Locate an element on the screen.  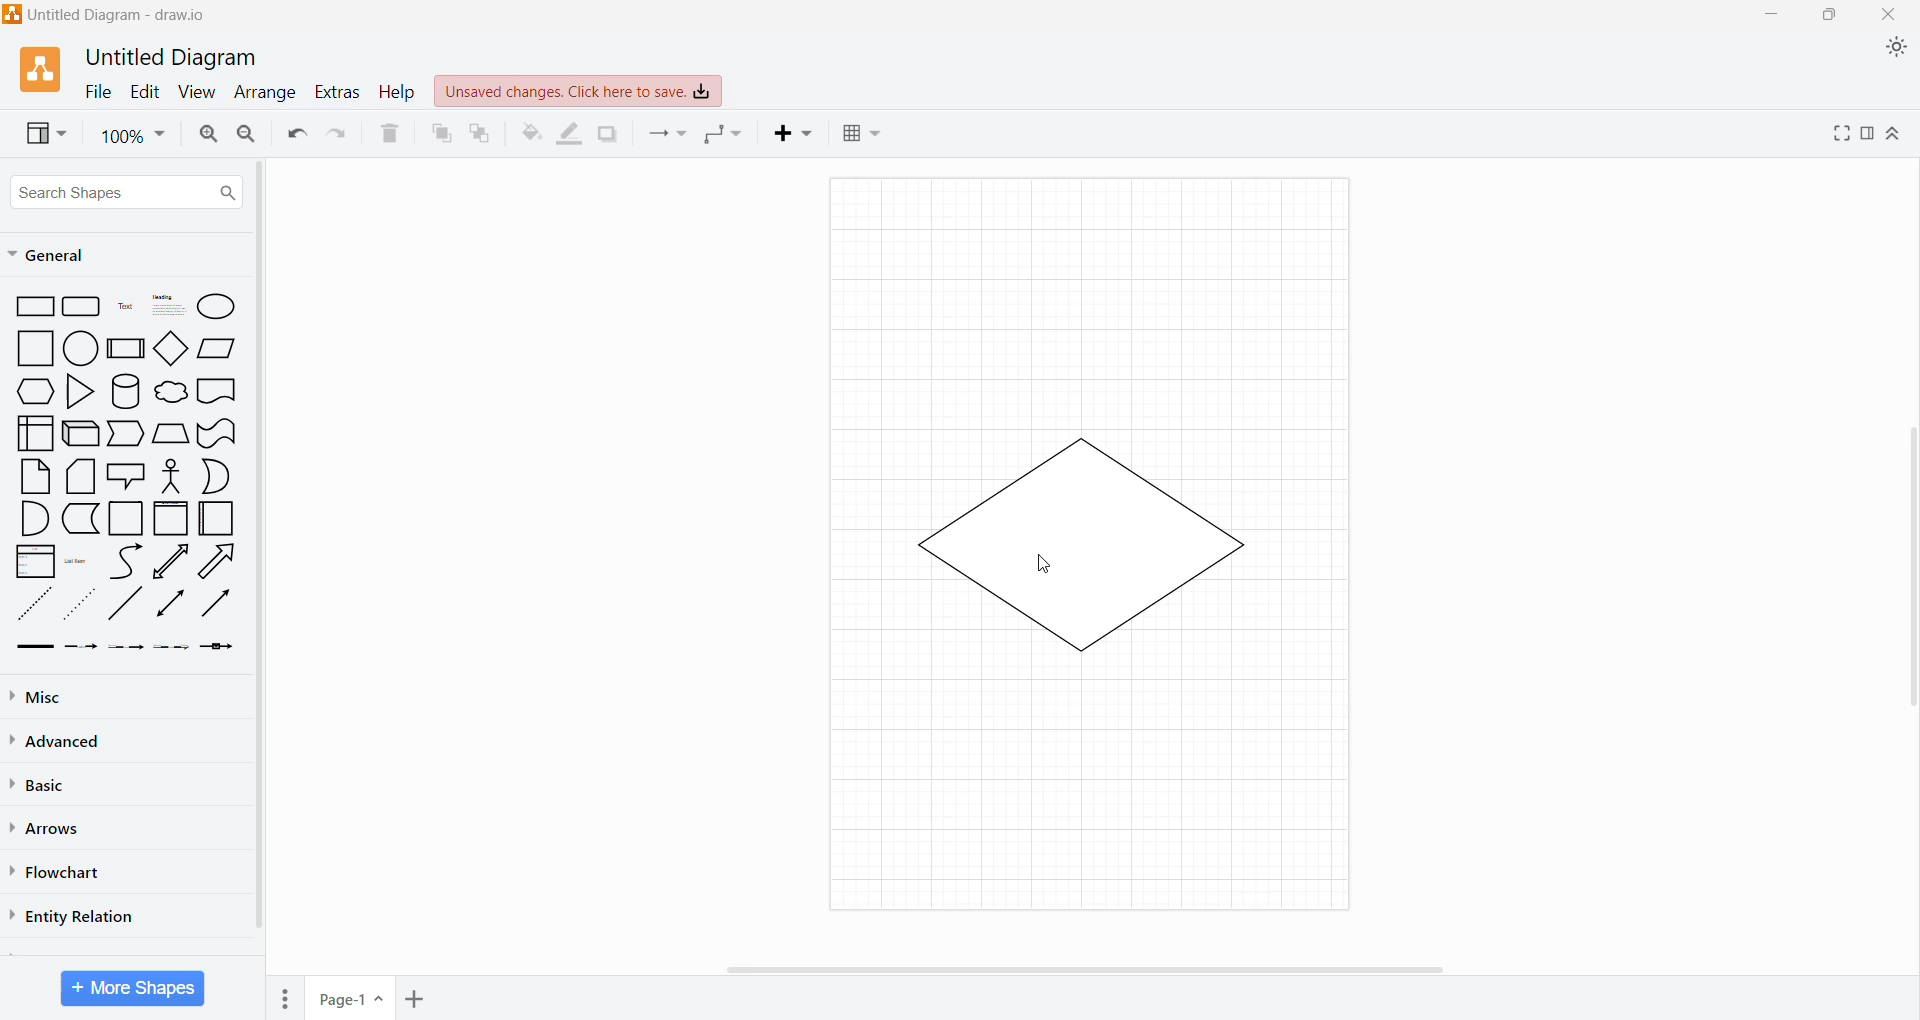
Unsaved Changes. Click here to save is located at coordinates (579, 91).